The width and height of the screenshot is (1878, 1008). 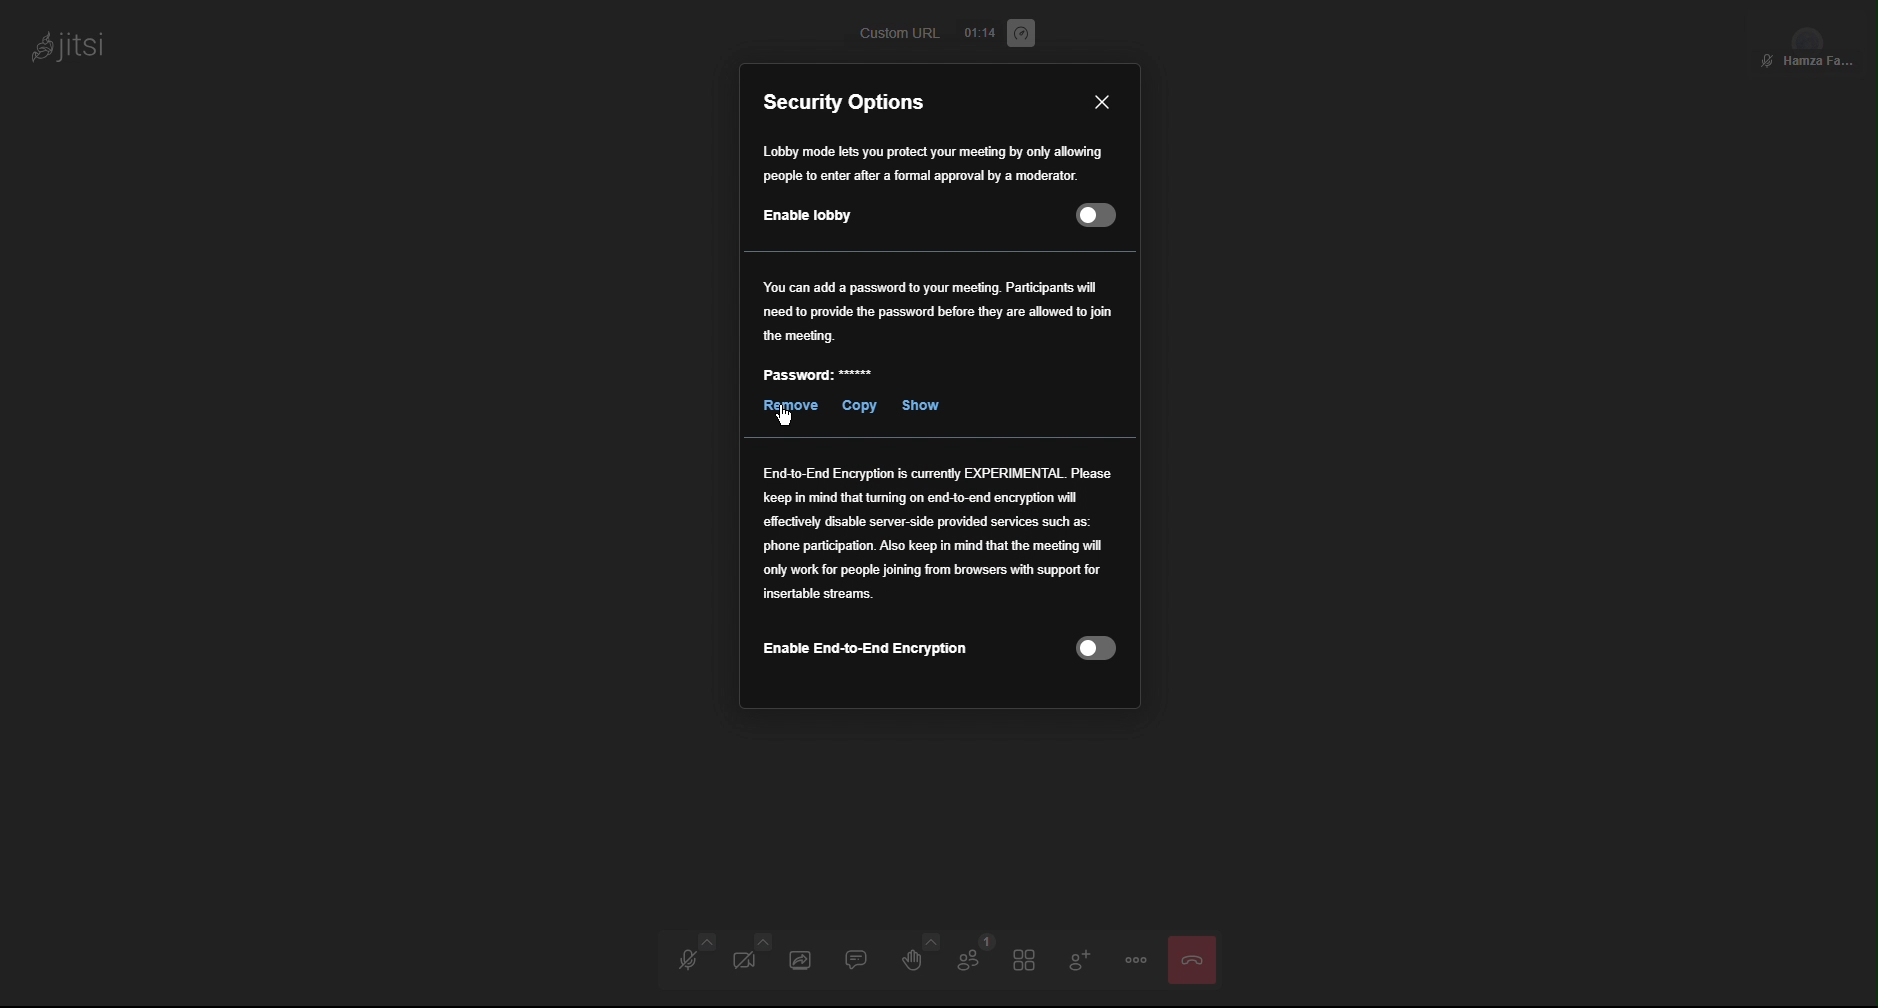 I want to click on Security Options, so click(x=849, y=102).